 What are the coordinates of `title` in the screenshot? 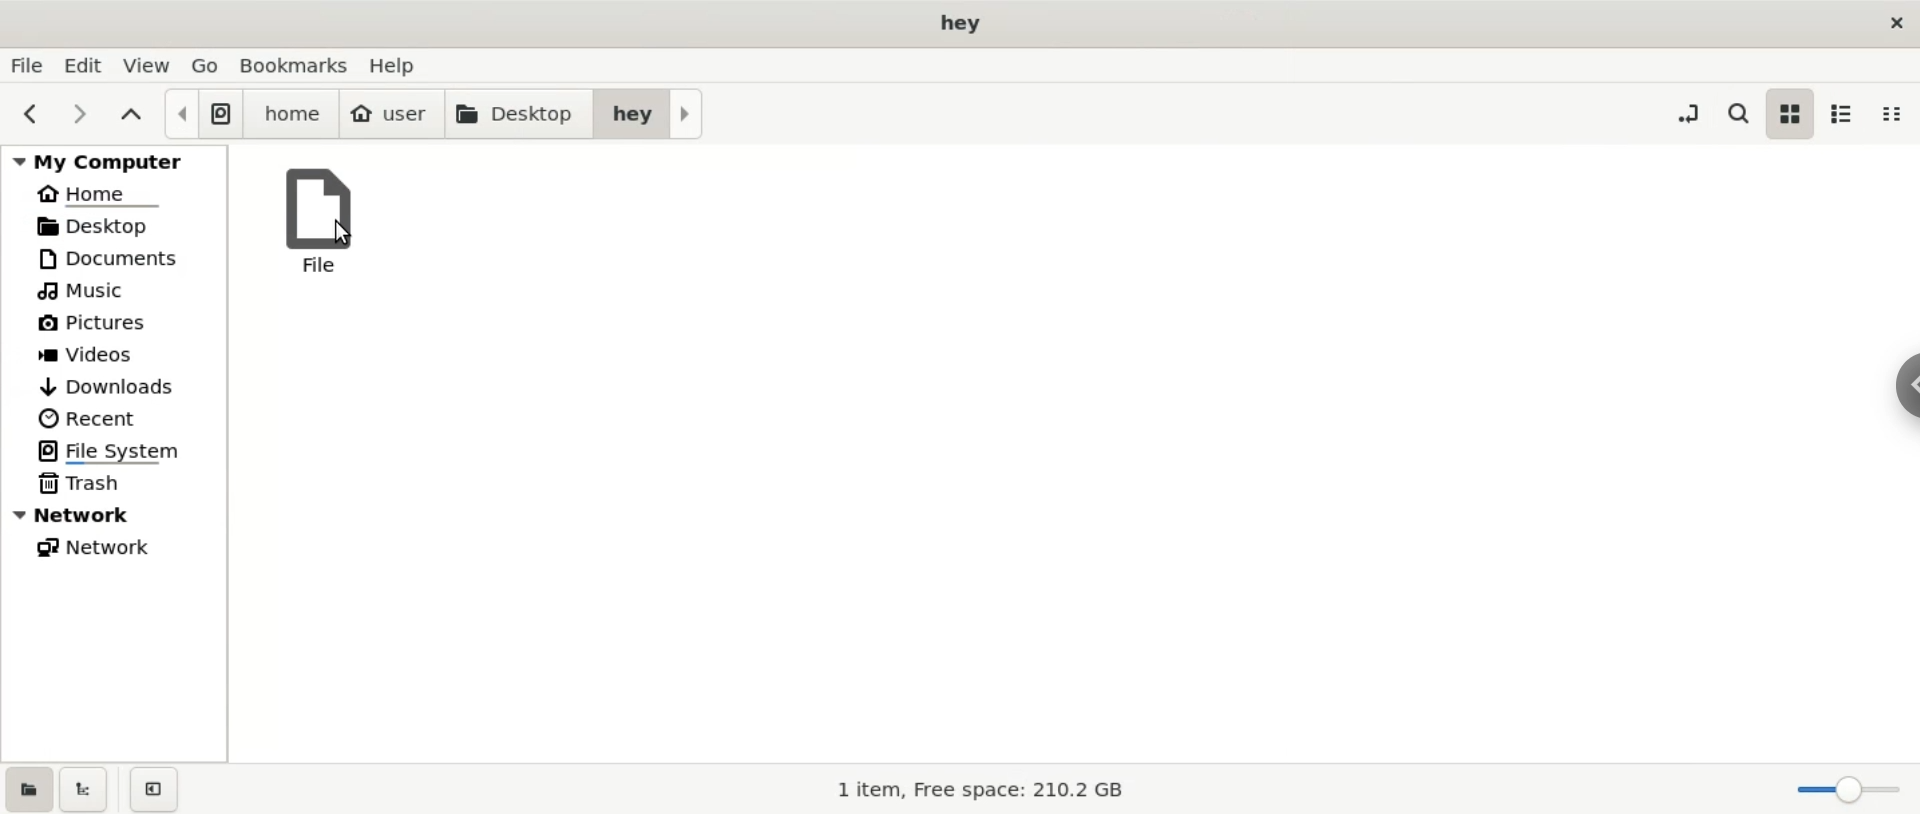 It's located at (960, 23).